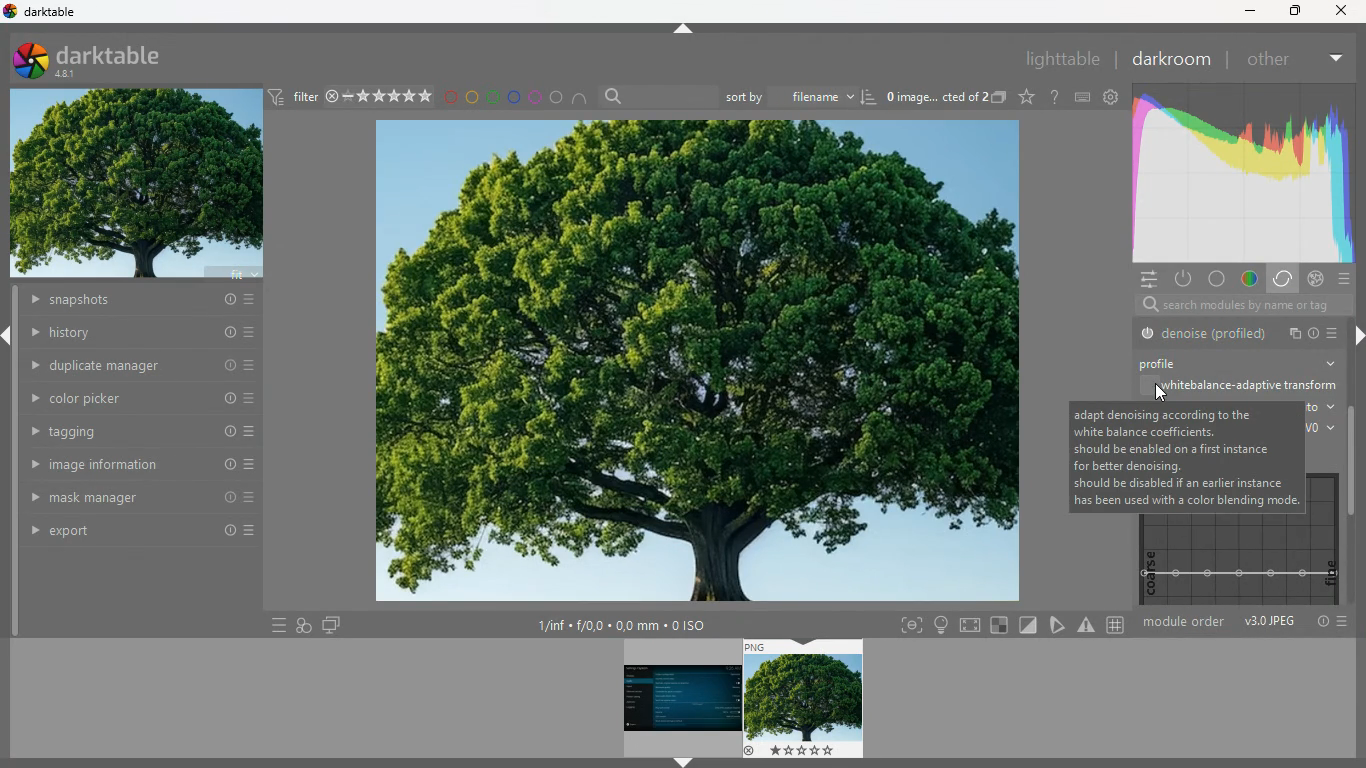 This screenshot has height=768, width=1366. Describe the element at coordinates (677, 696) in the screenshot. I see `image` at that location.